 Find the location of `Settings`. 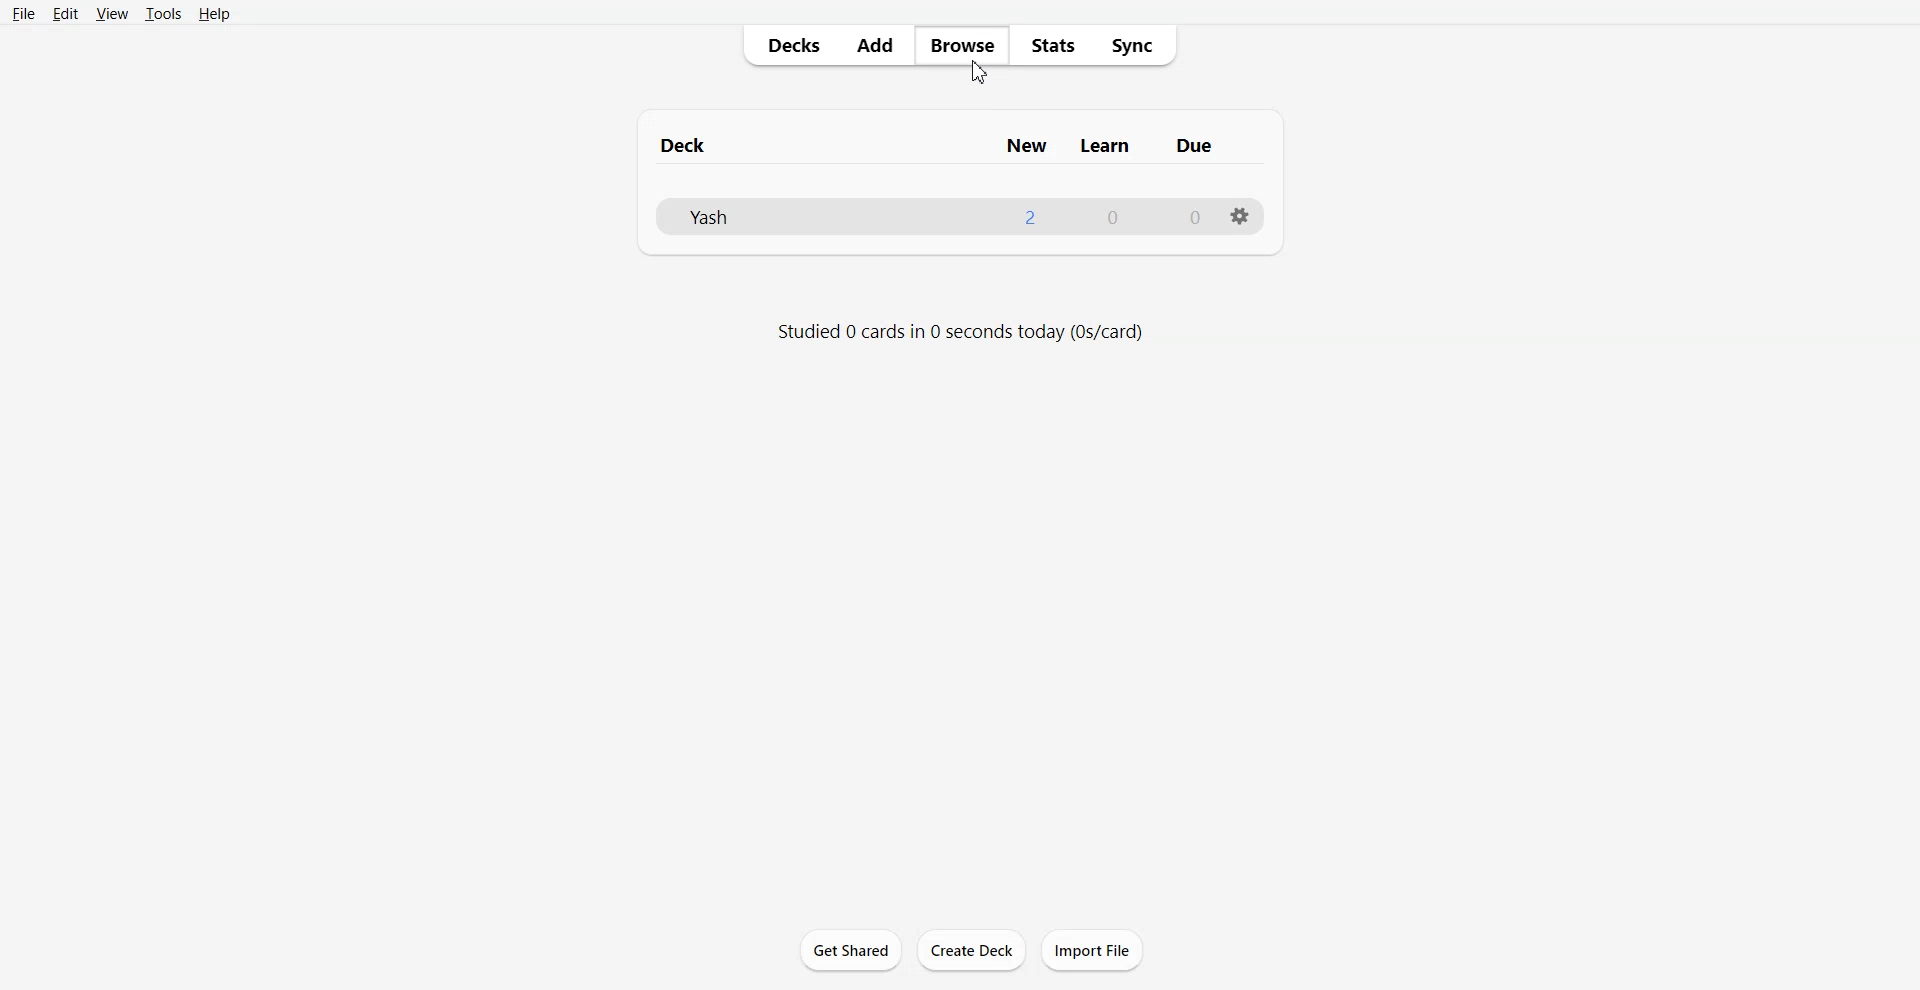

Settings is located at coordinates (1243, 217).